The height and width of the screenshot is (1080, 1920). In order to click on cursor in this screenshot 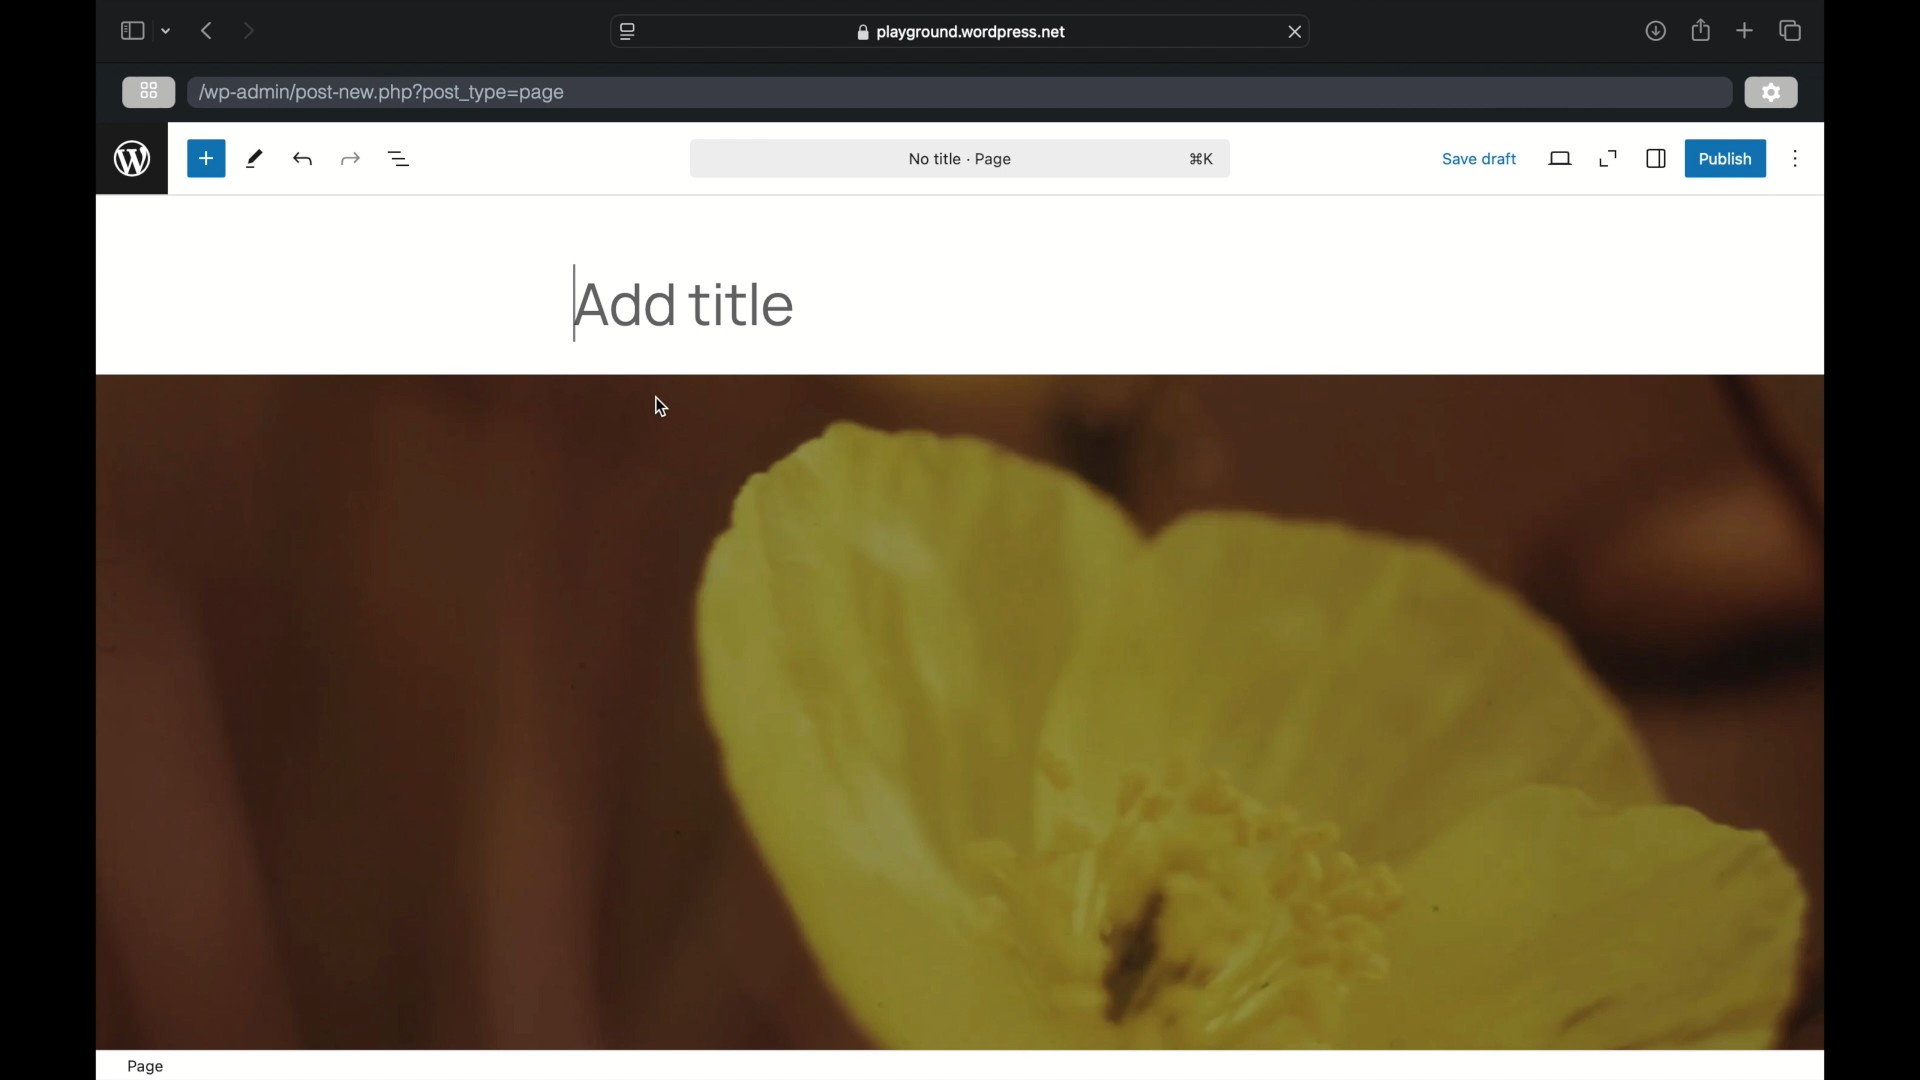, I will do `click(661, 407)`.